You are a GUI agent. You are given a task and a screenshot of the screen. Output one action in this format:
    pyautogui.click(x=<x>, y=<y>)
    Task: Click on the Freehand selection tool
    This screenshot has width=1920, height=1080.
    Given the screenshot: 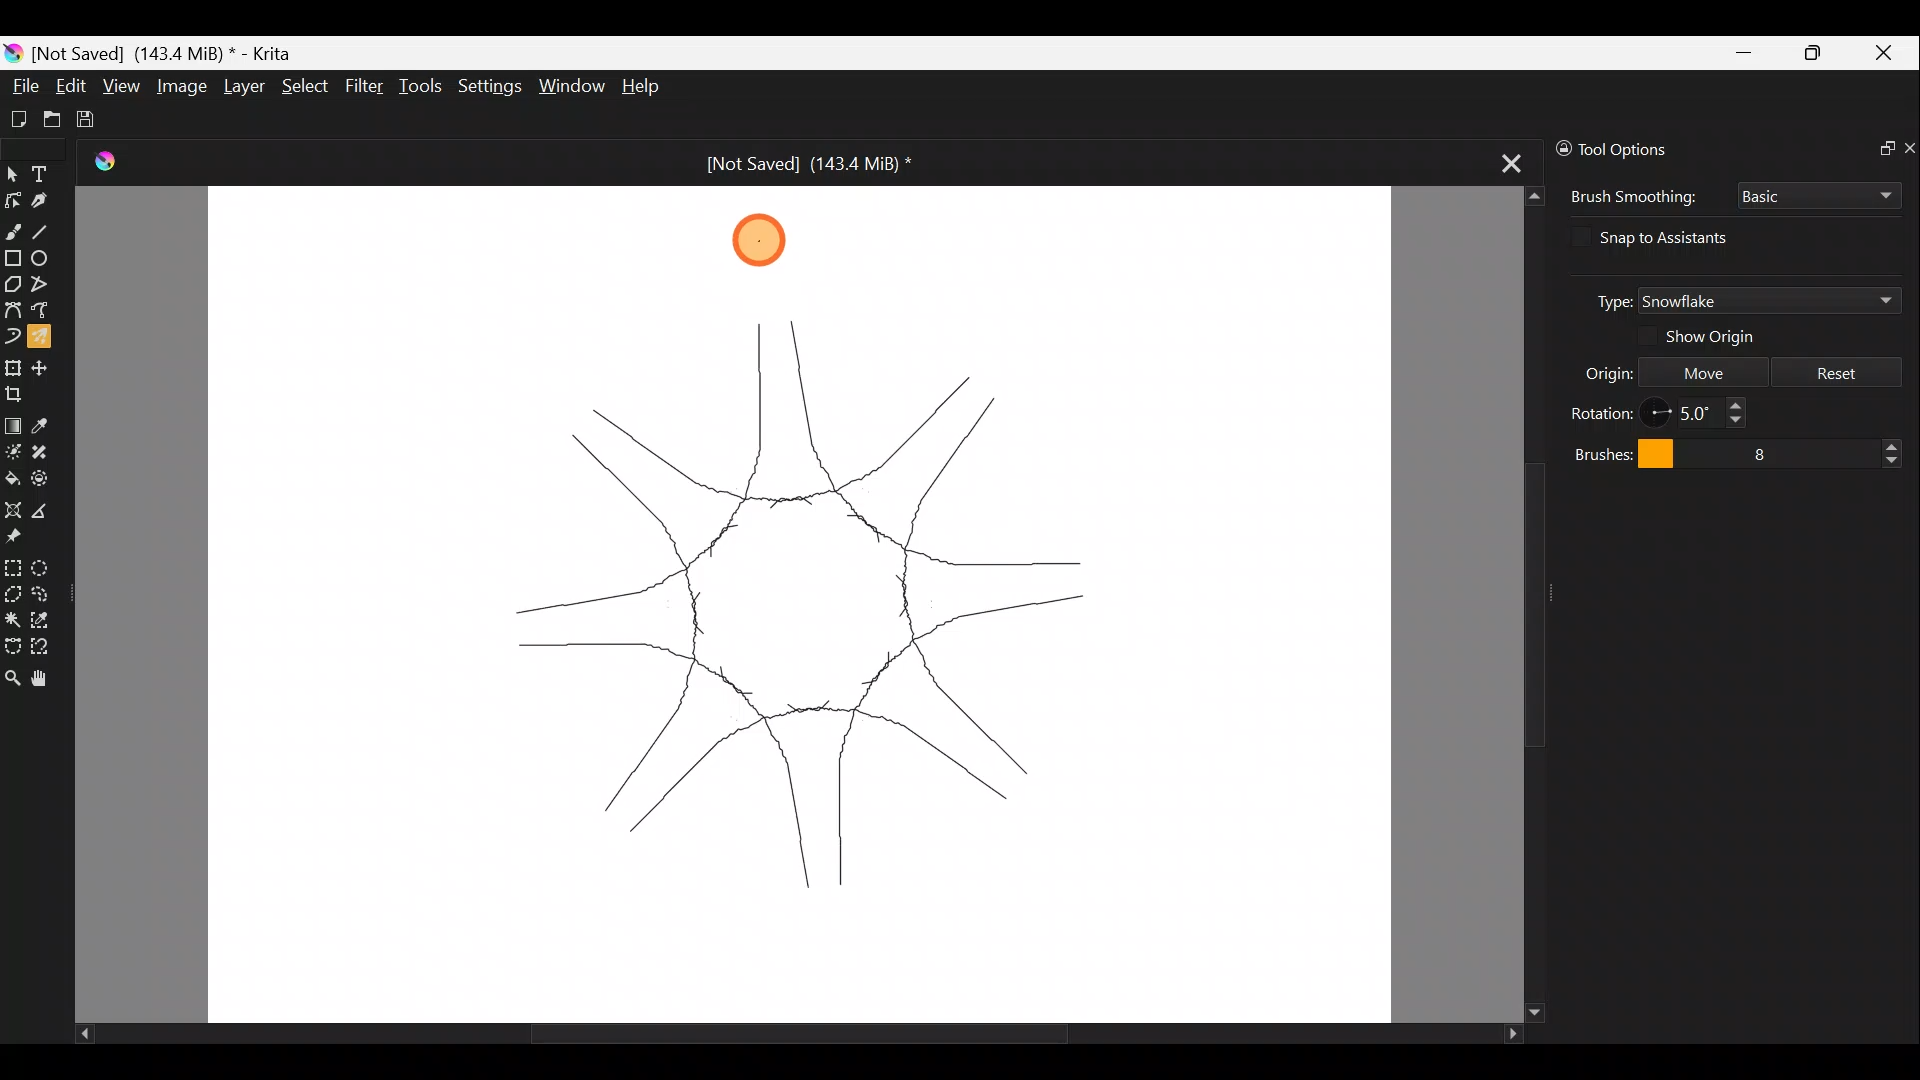 What is the action you would take?
    pyautogui.click(x=43, y=594)
    